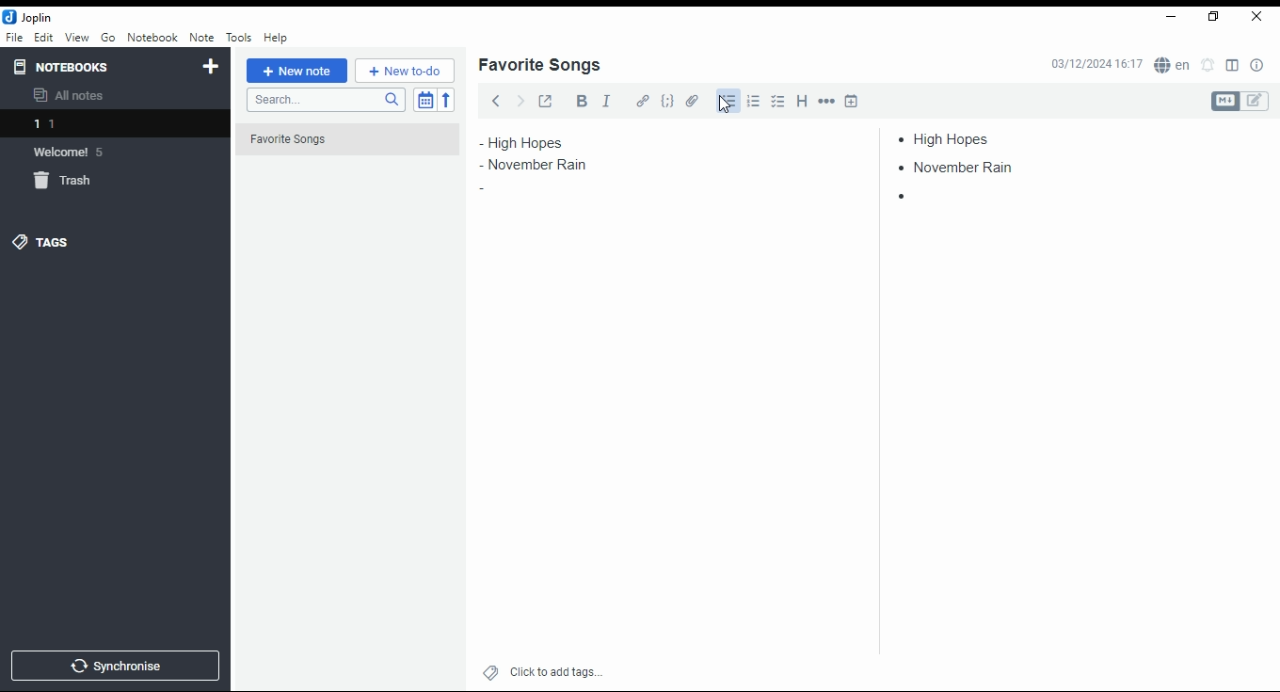 This screenshot has width=1280, height=692. I want to click on note properties, so click(1258, 66).